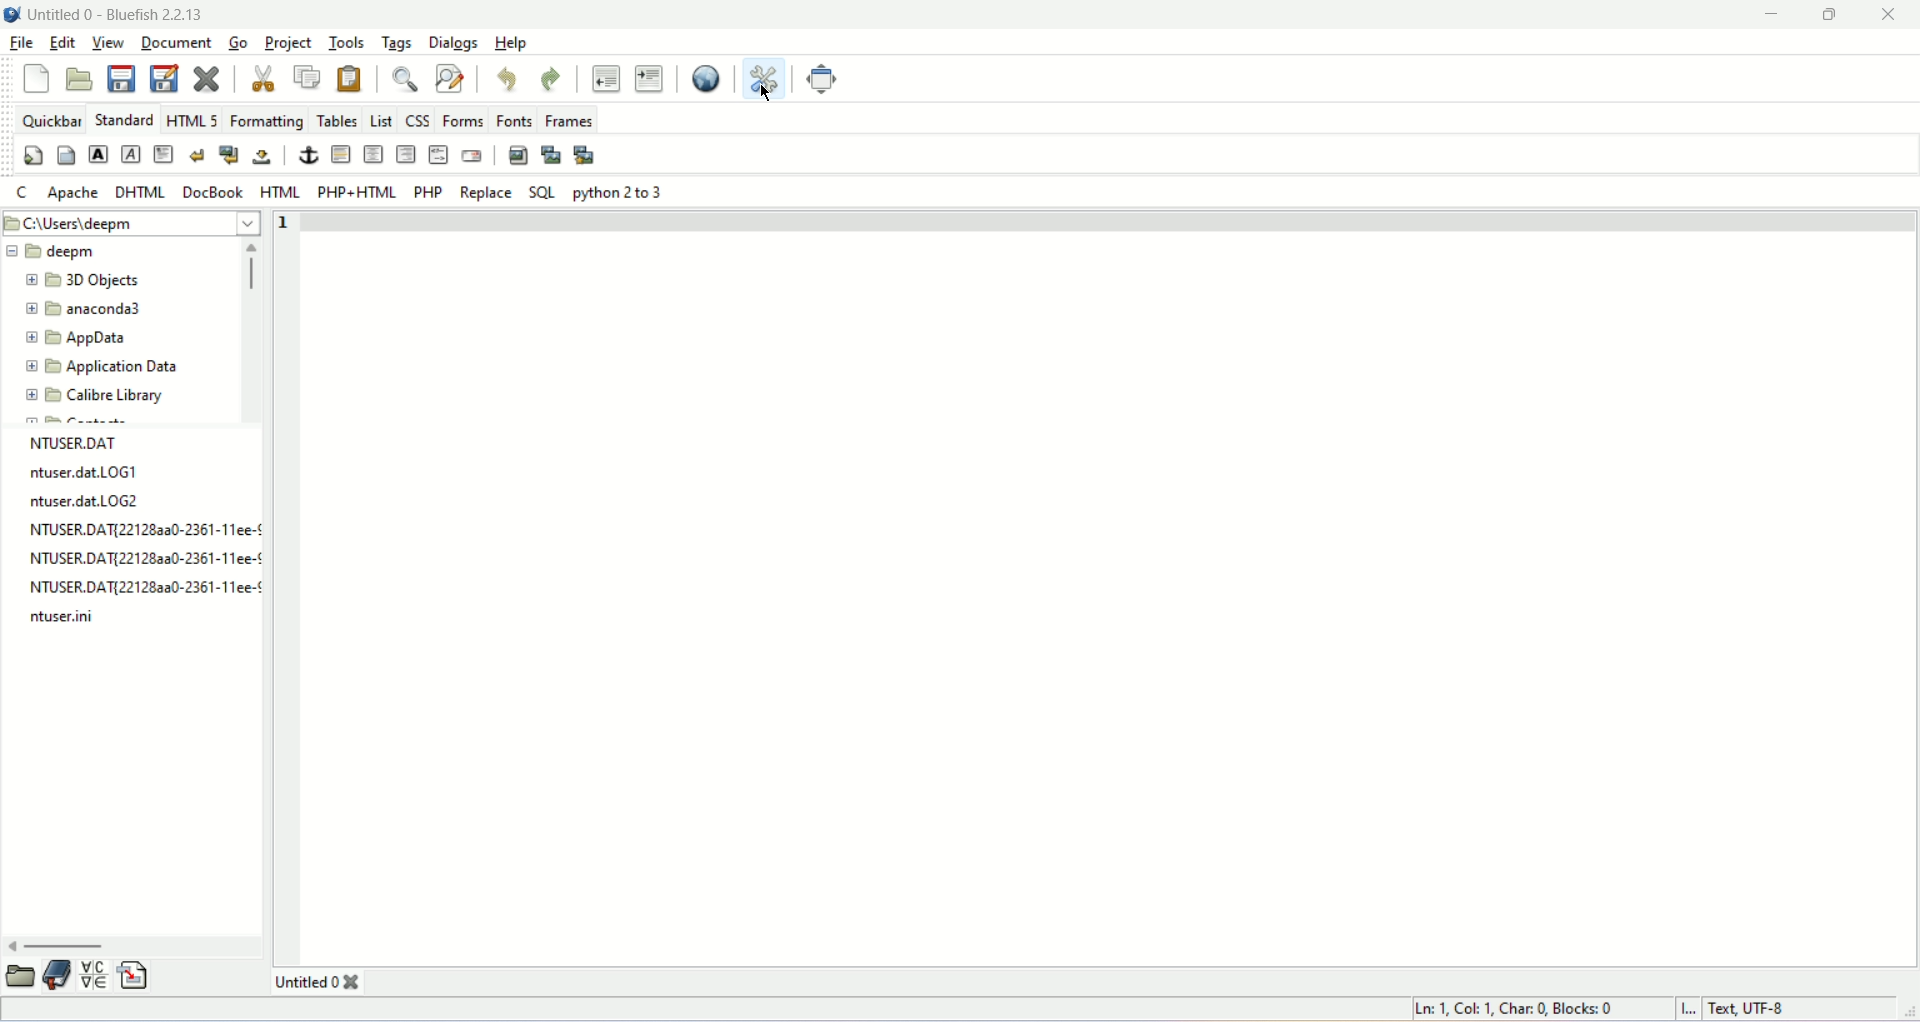 The width and height of the screenshot is (1920, 1022). I want to click on save as, so click(164, 79).